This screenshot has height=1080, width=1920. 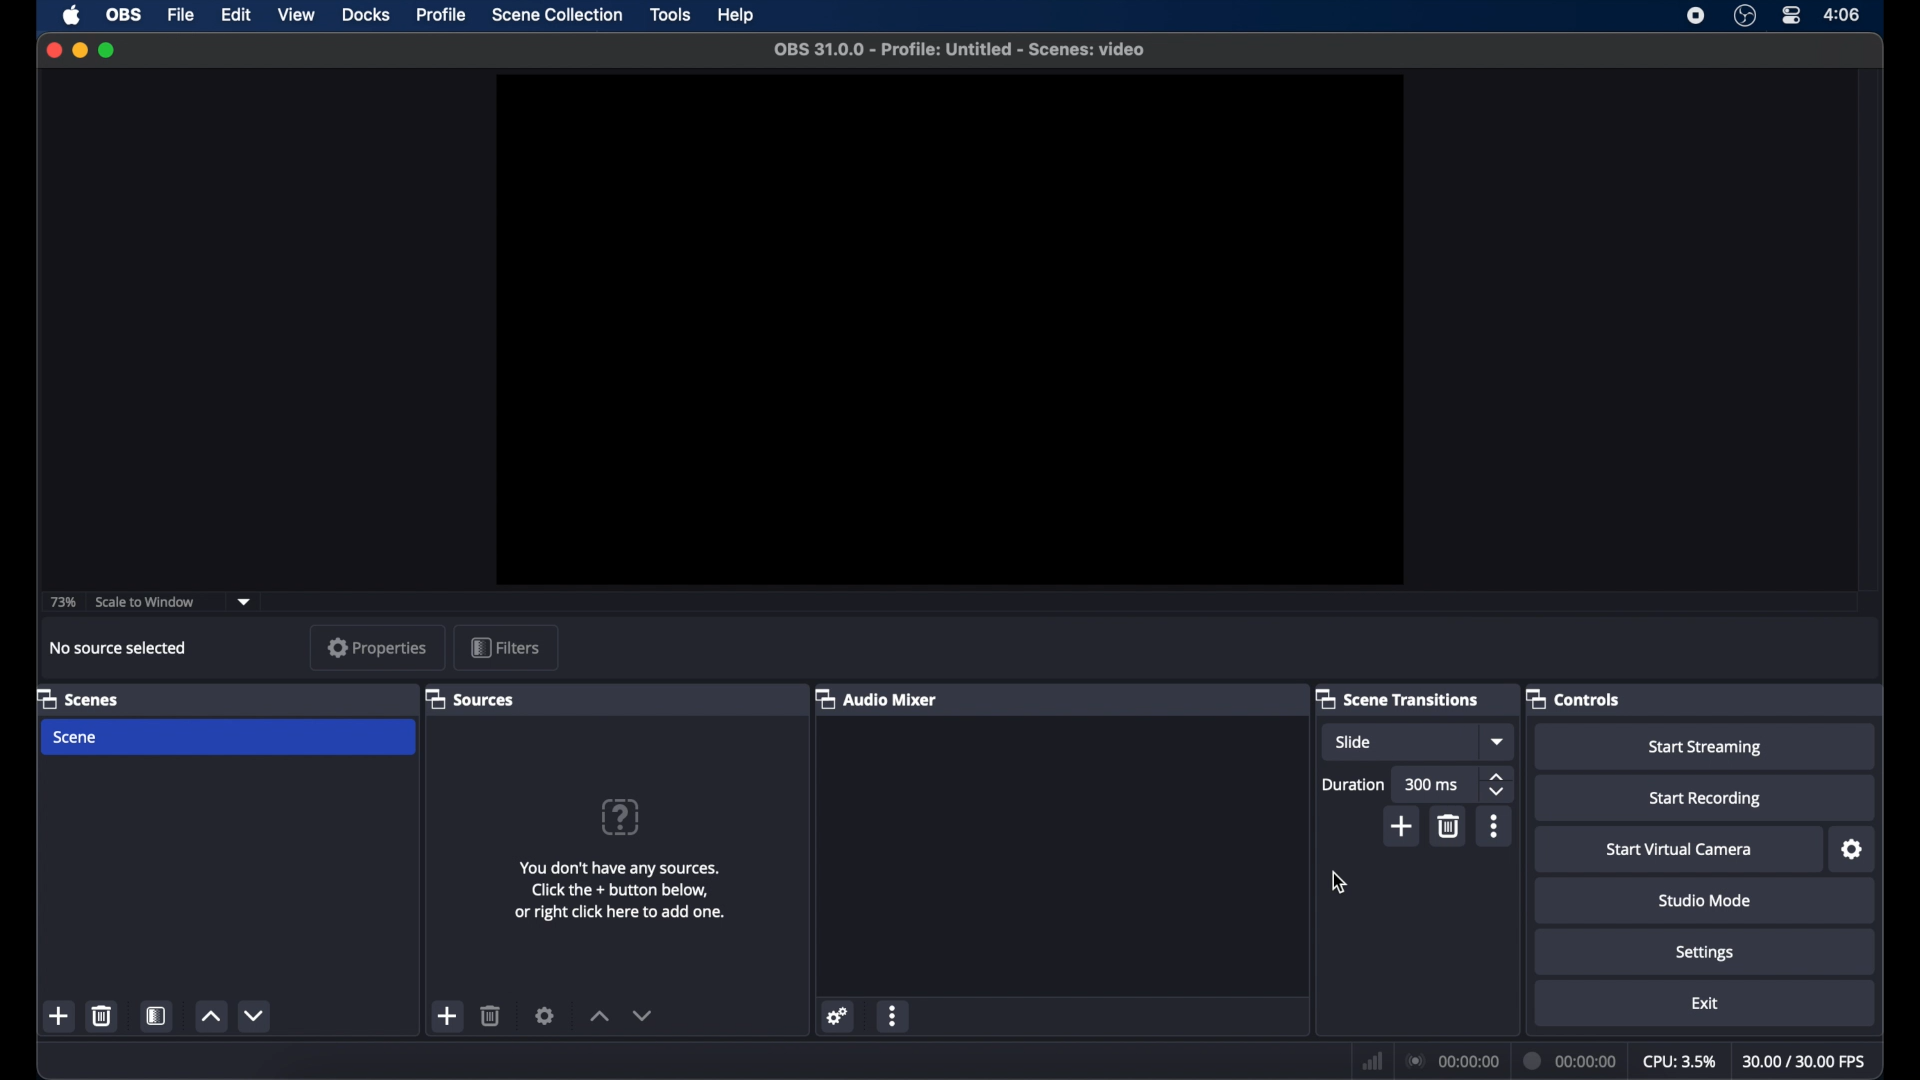 What do you see at coordinates (1679, 850) in the screenshot?
I see `start virtual camera` at bounding box center [1679, 850].